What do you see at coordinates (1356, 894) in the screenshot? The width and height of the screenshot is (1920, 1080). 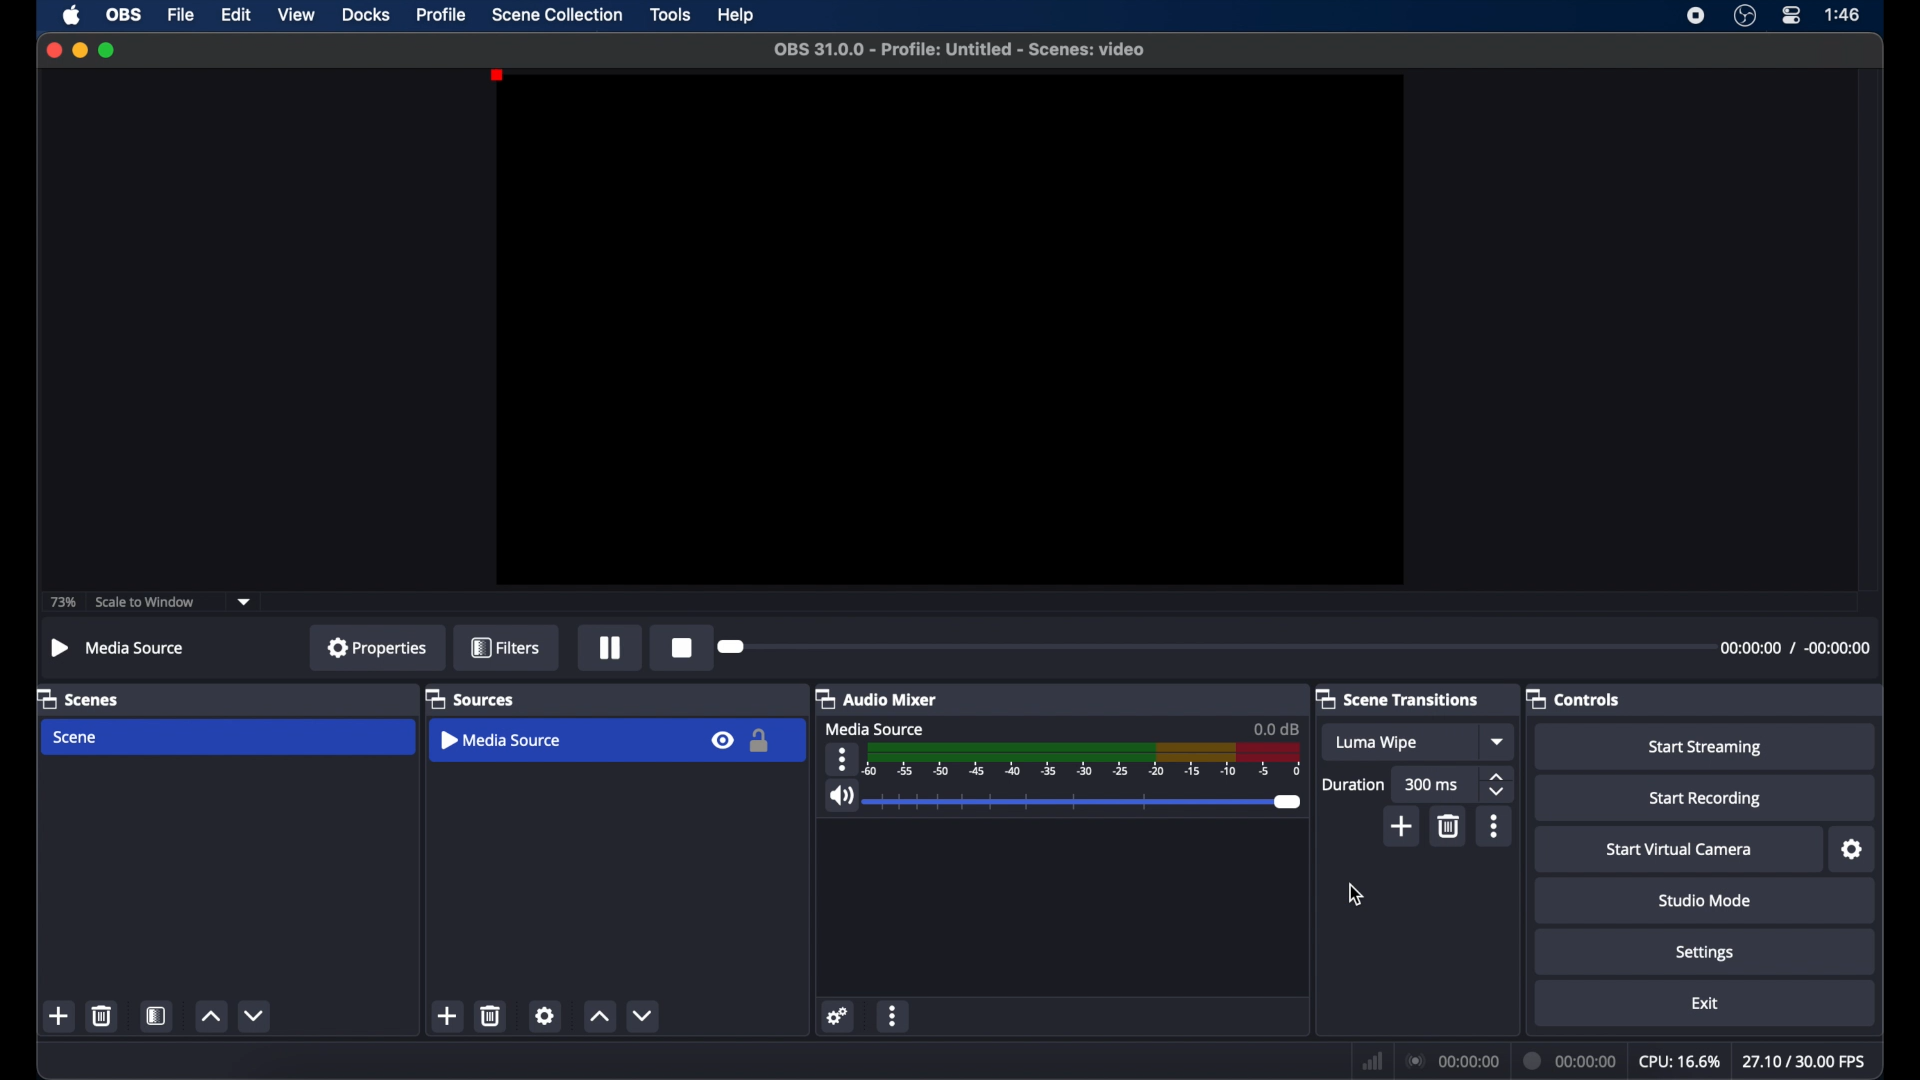 I see `cursor` at bounding box center [1356, 894].